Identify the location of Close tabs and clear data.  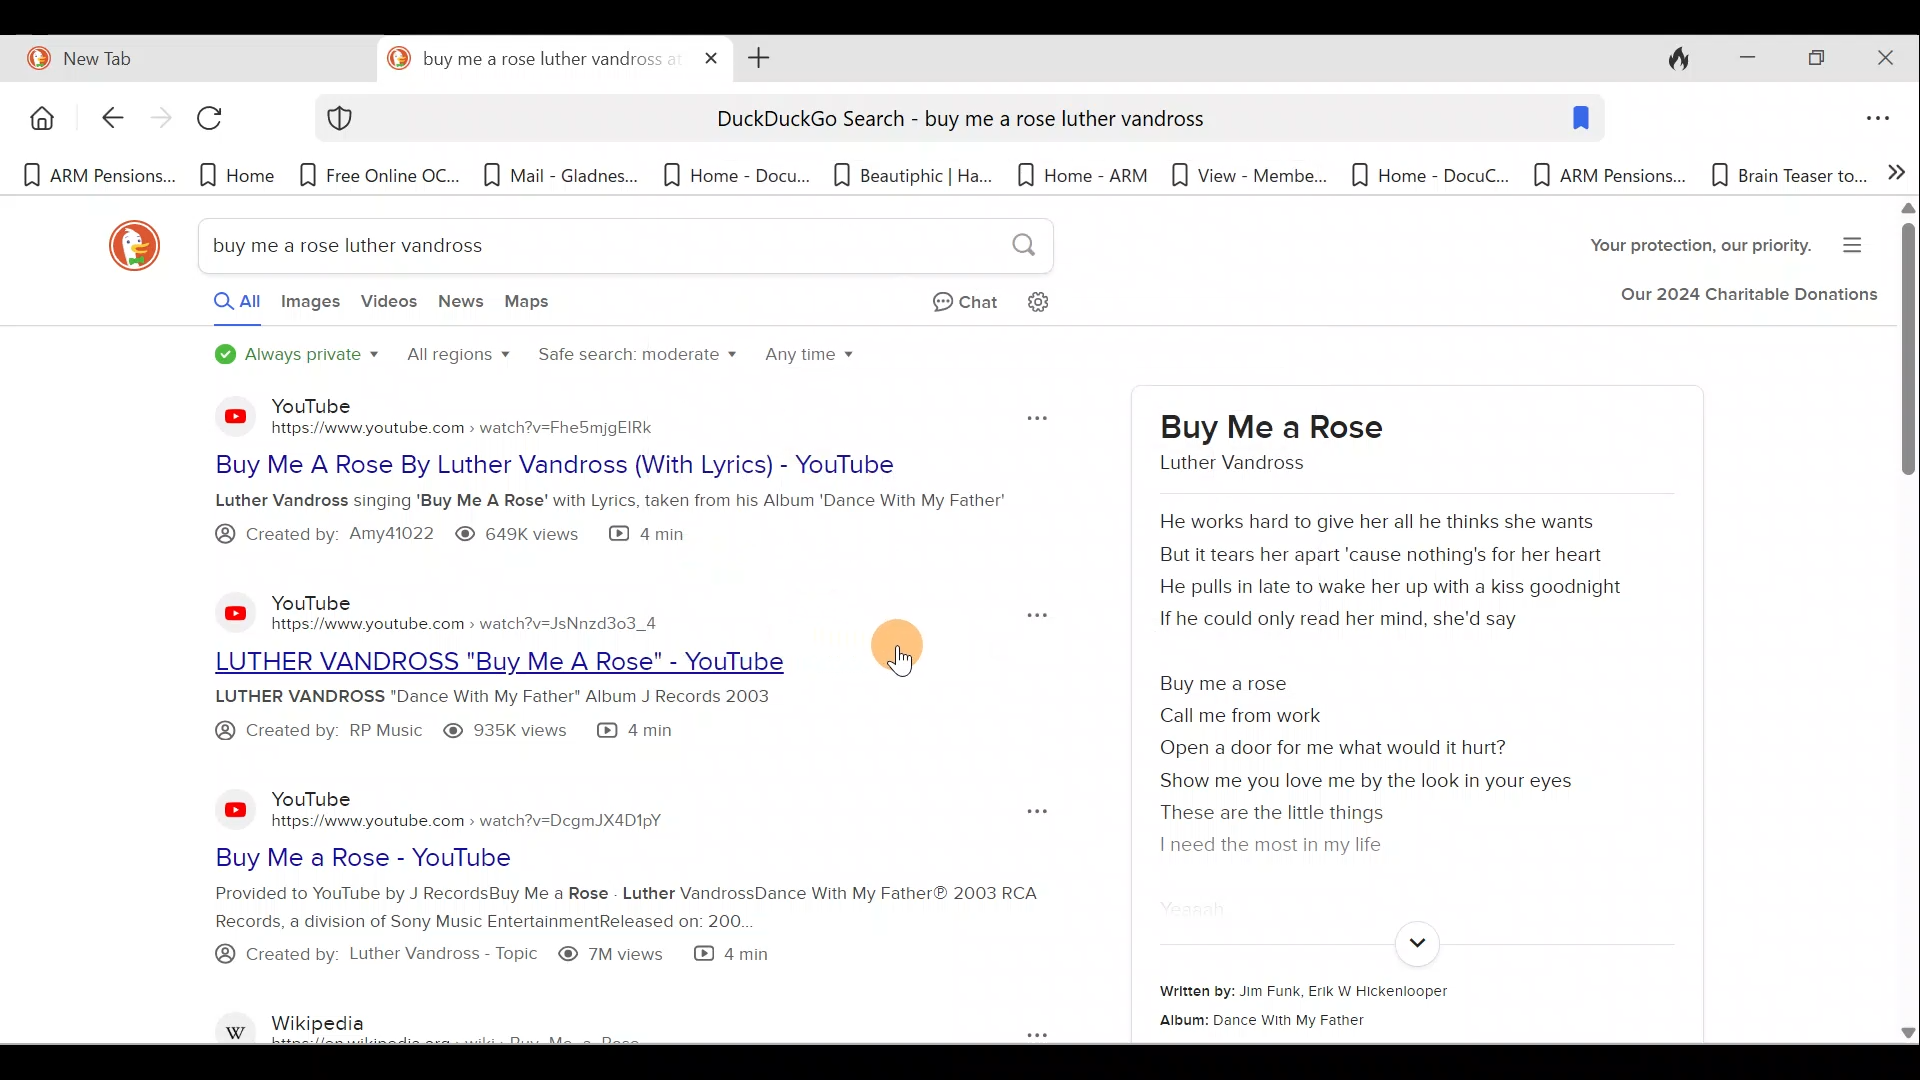
(1668, 56).